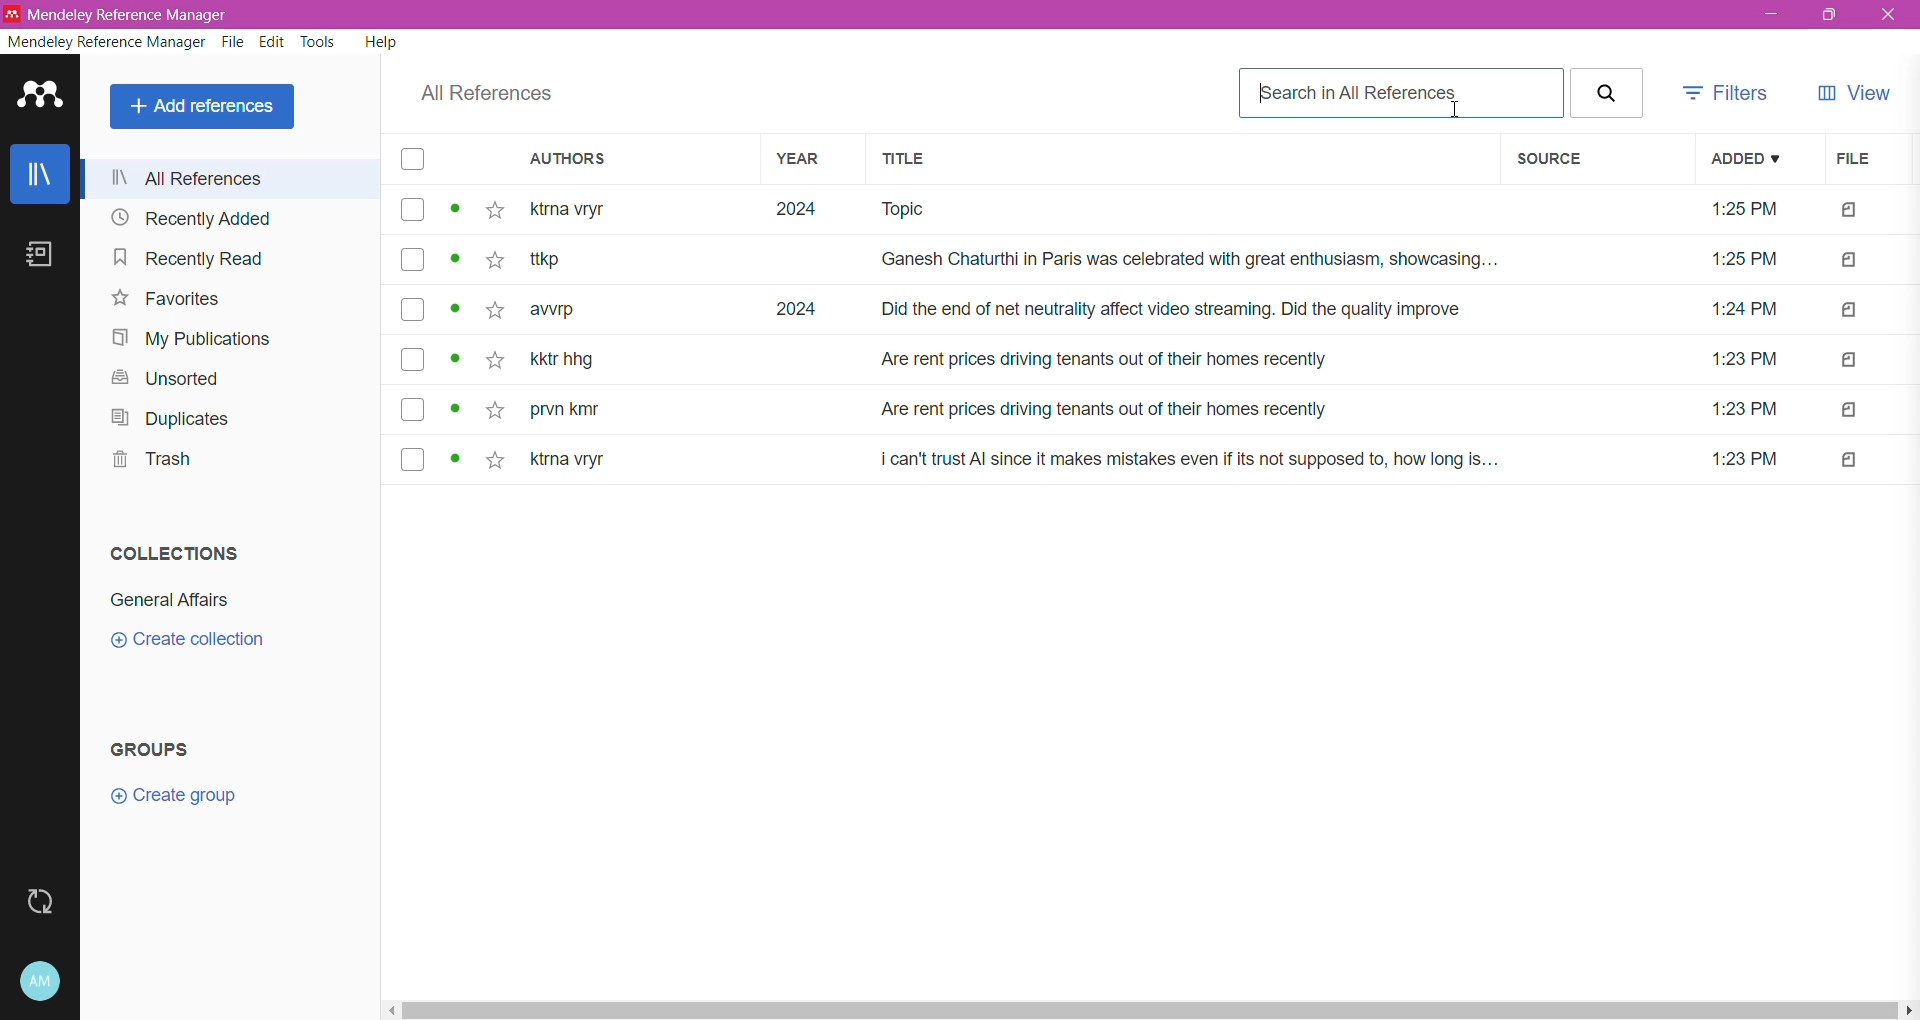 Image resolution: width=1920 pixels, height=1020 pixels. Describe the element at coordinates (1163, 309) in the screenshot. I see `7 aw 2024 Did the end of net neutrality affect video streaming. Did the quality improve 1:24 PM` at that location.